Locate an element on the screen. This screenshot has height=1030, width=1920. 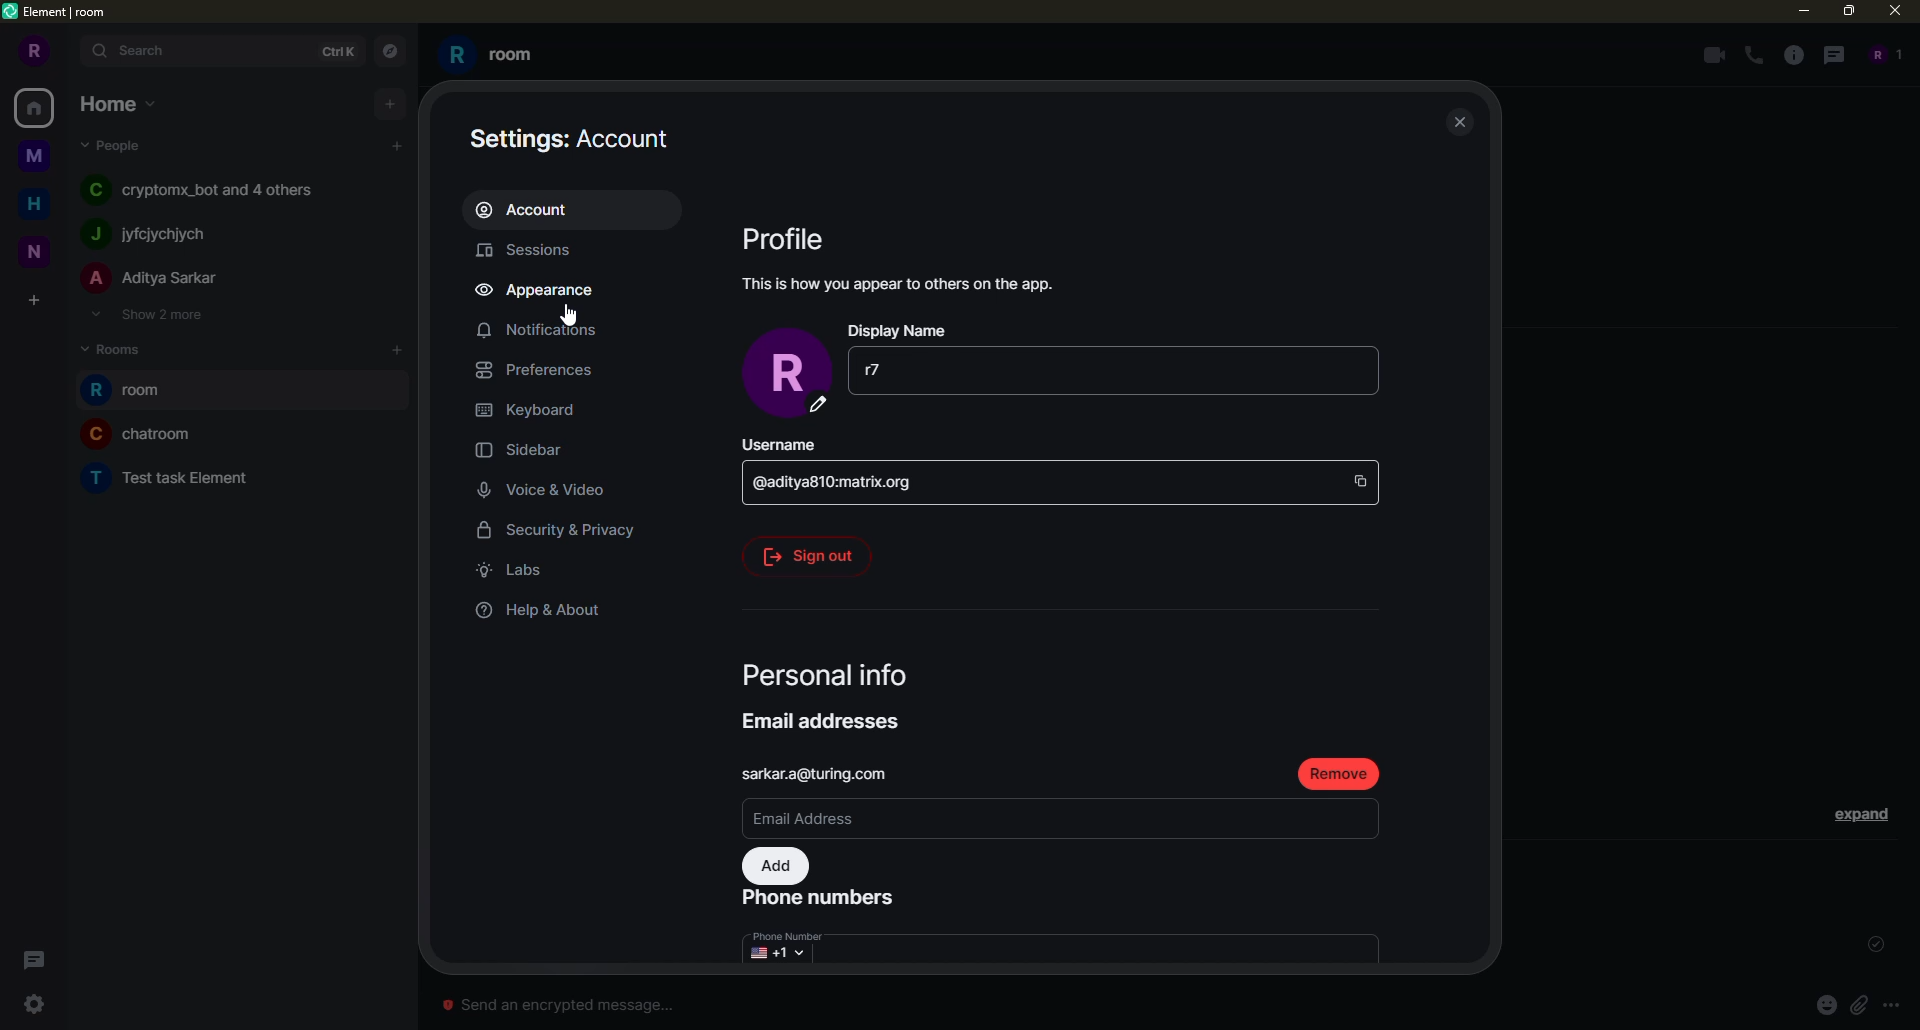
keyboard is located at coordinates (531, 410).